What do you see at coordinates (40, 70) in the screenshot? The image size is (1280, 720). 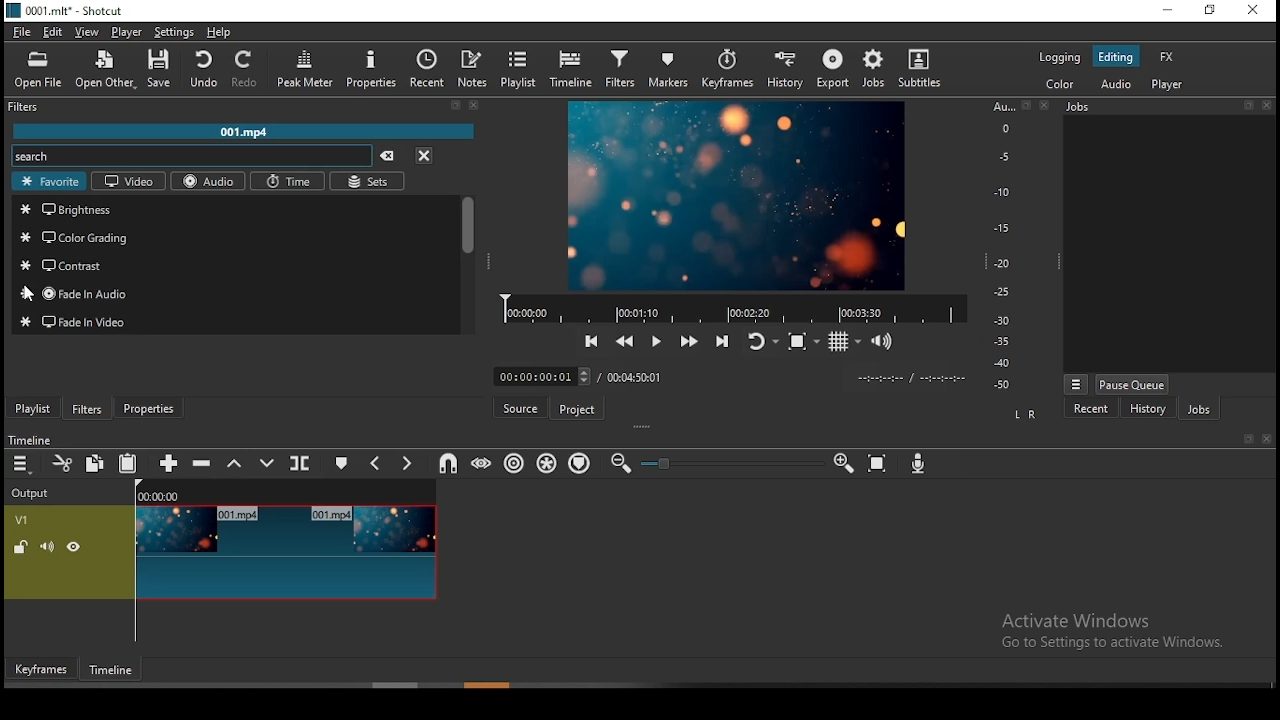 I see `open file` at bounding box center [40, 70].